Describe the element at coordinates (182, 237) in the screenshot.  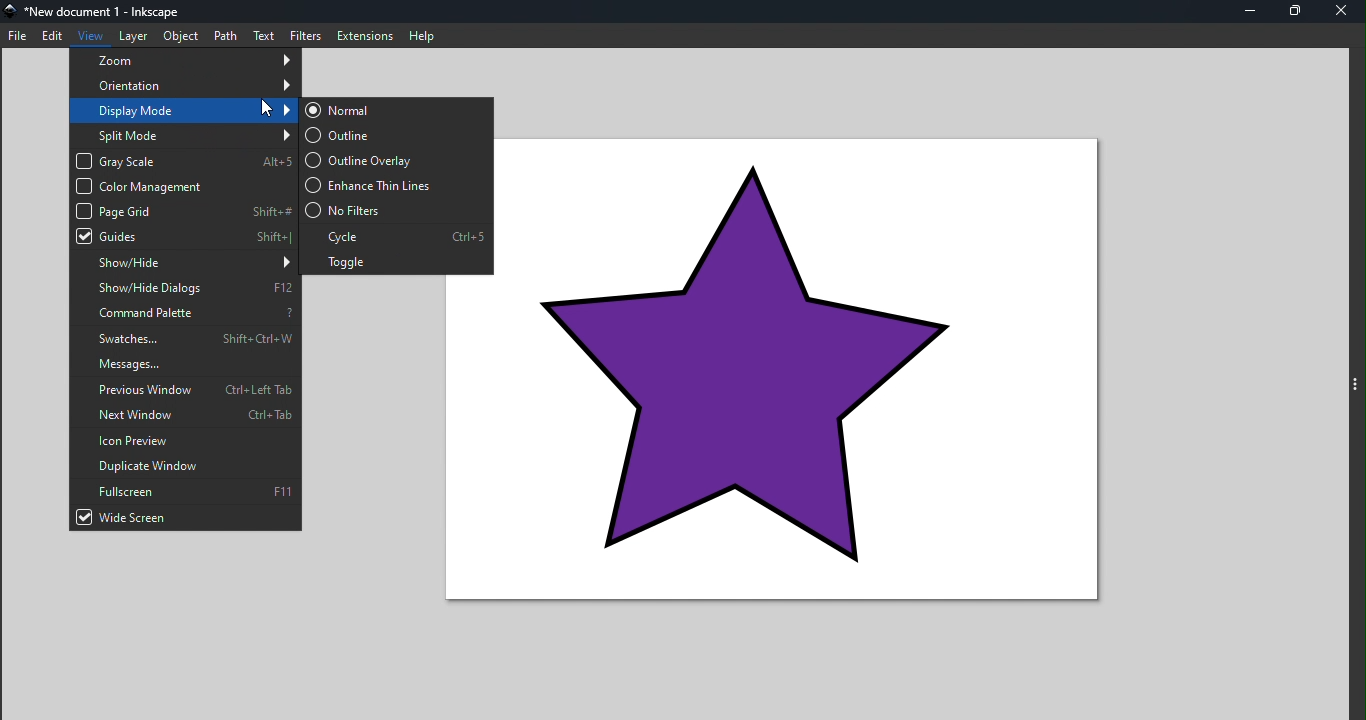
I see `Guides` at that location.